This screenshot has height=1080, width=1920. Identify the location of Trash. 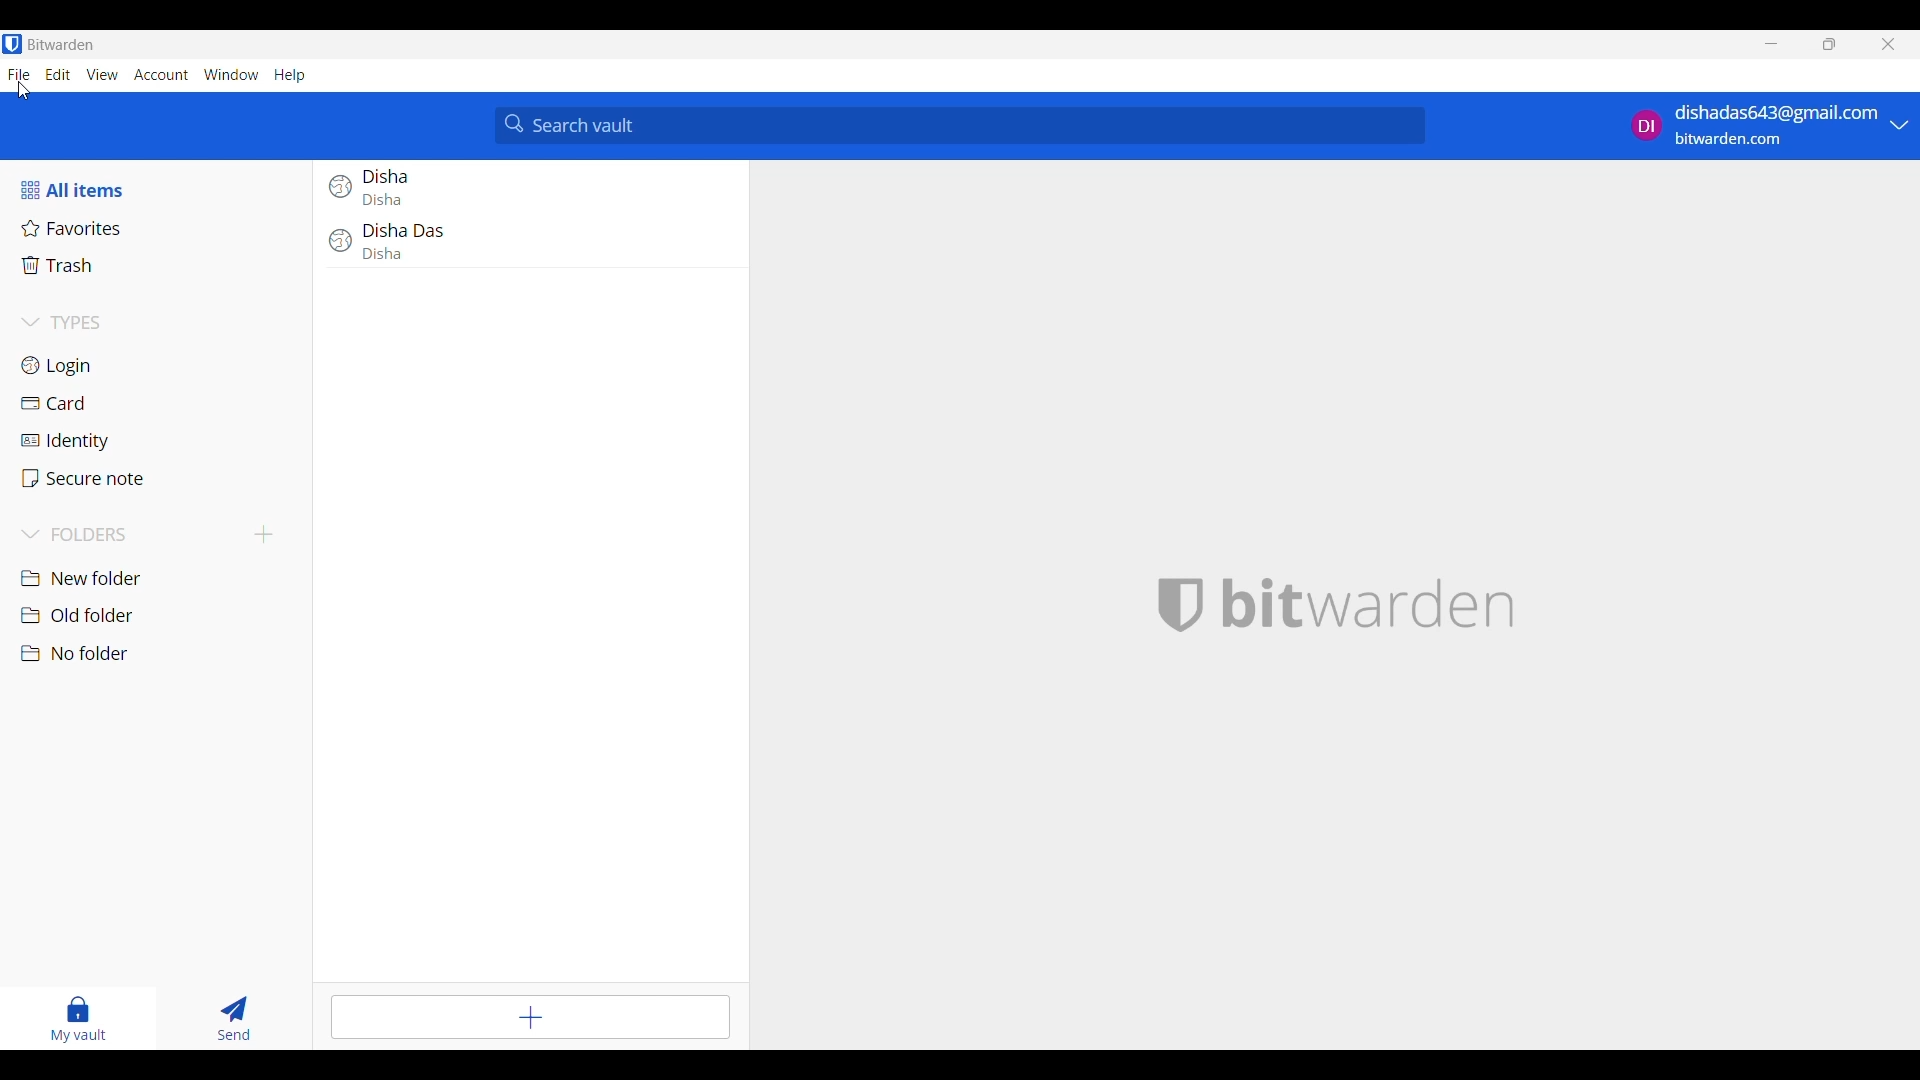
(161, 266).